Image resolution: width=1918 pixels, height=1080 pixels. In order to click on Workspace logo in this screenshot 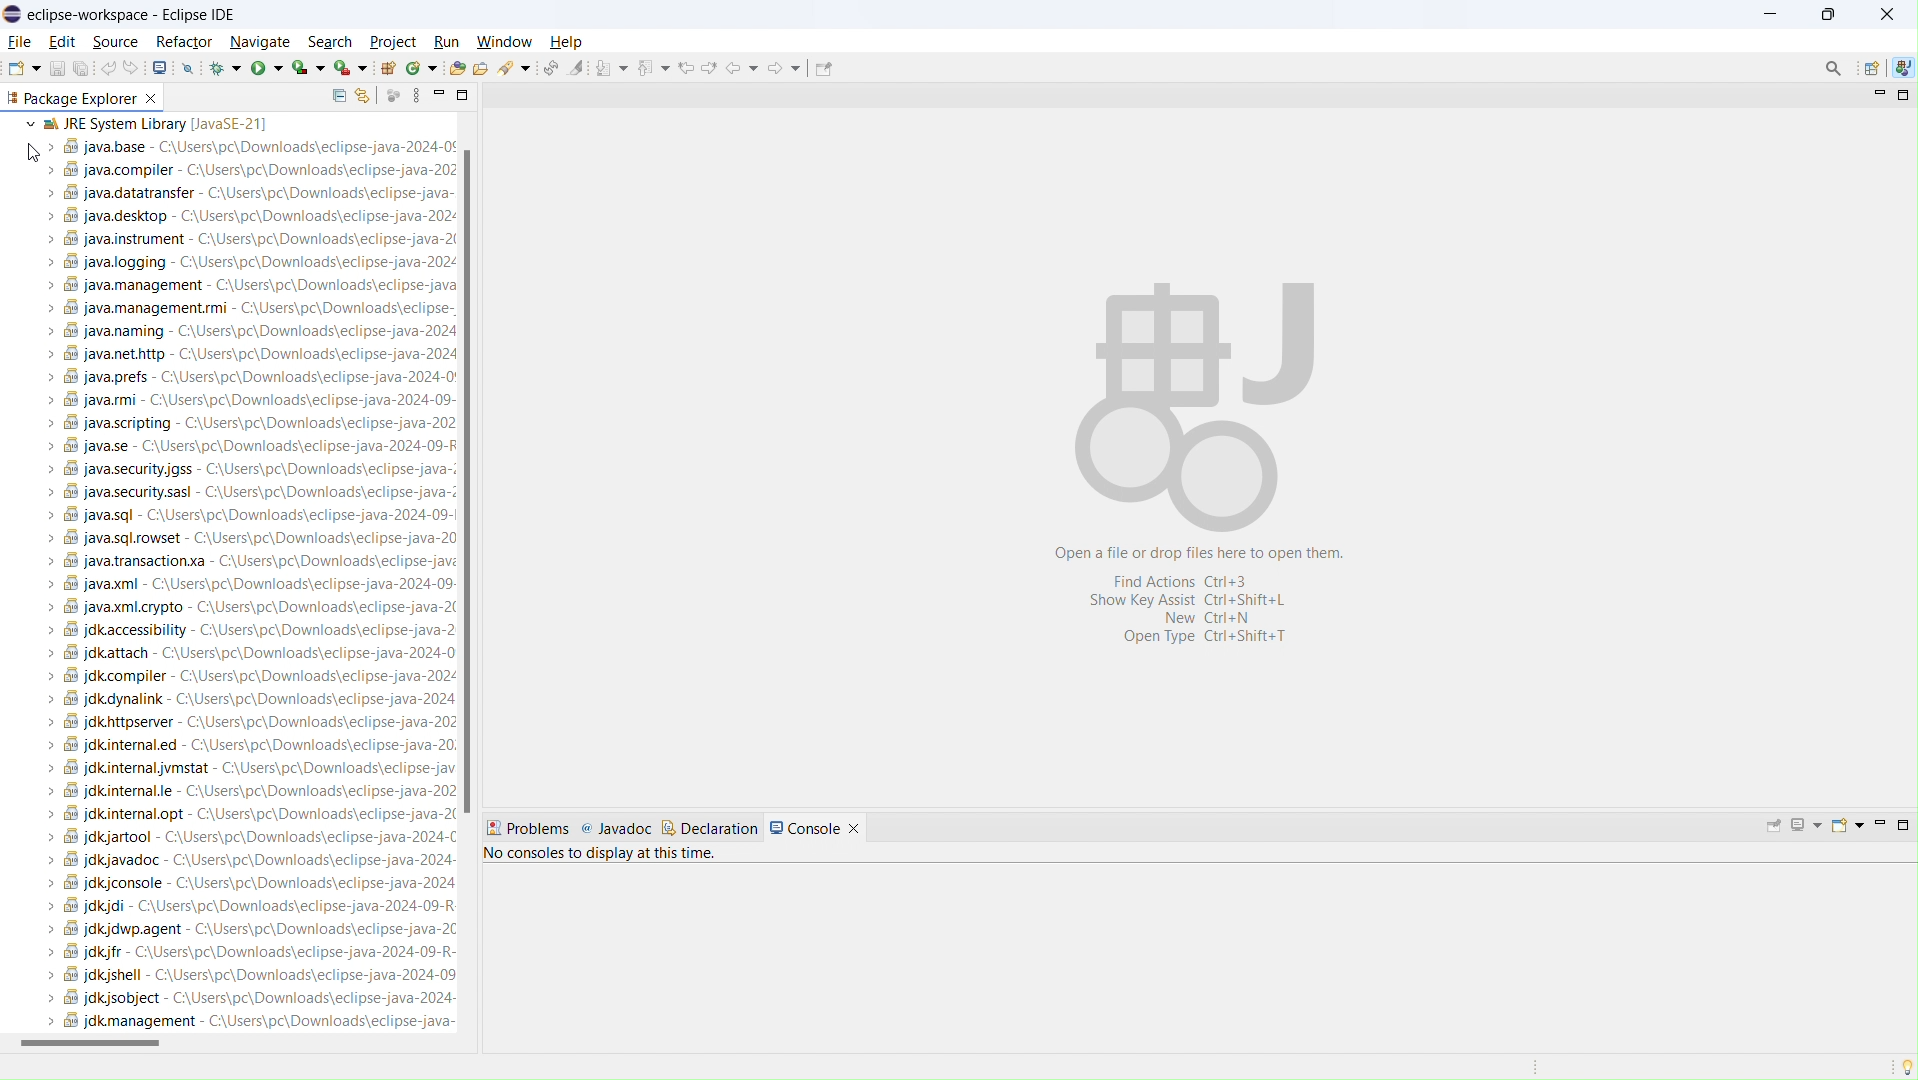, I will do `click(1194, 403)`.